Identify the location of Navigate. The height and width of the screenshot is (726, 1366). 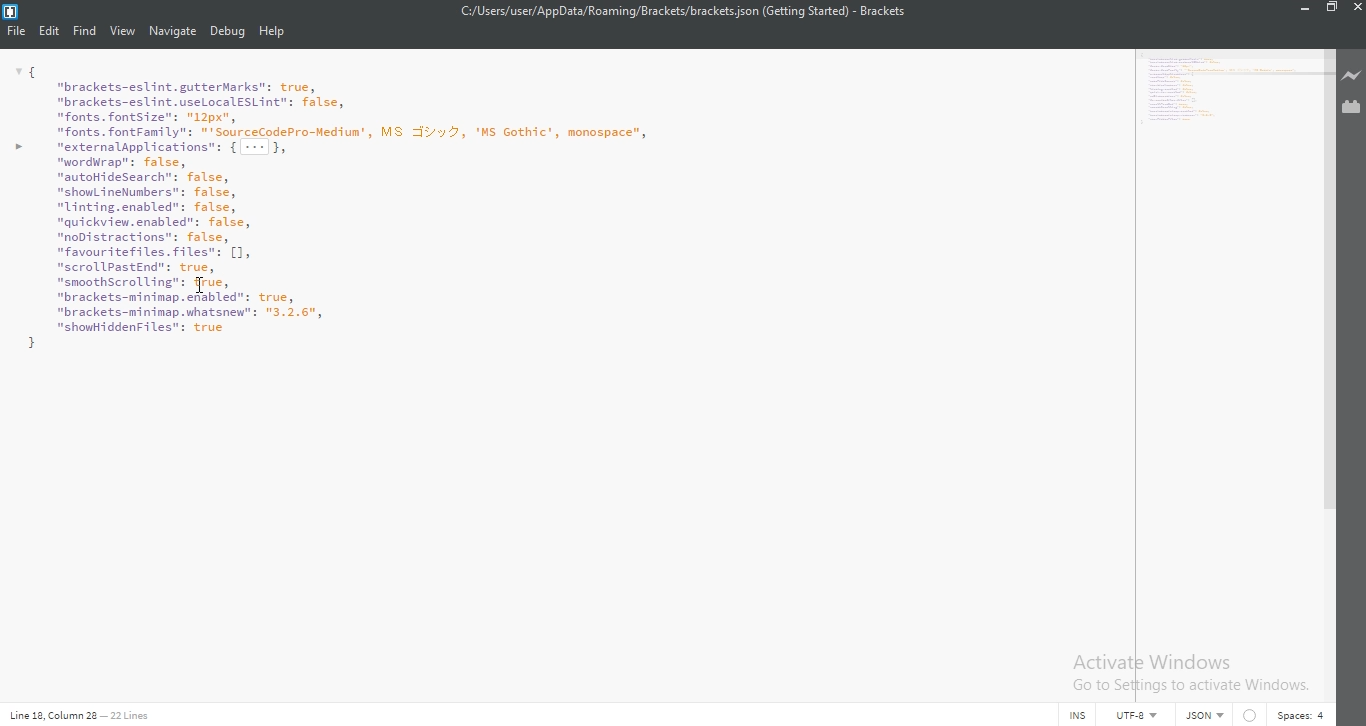
(172, 32).